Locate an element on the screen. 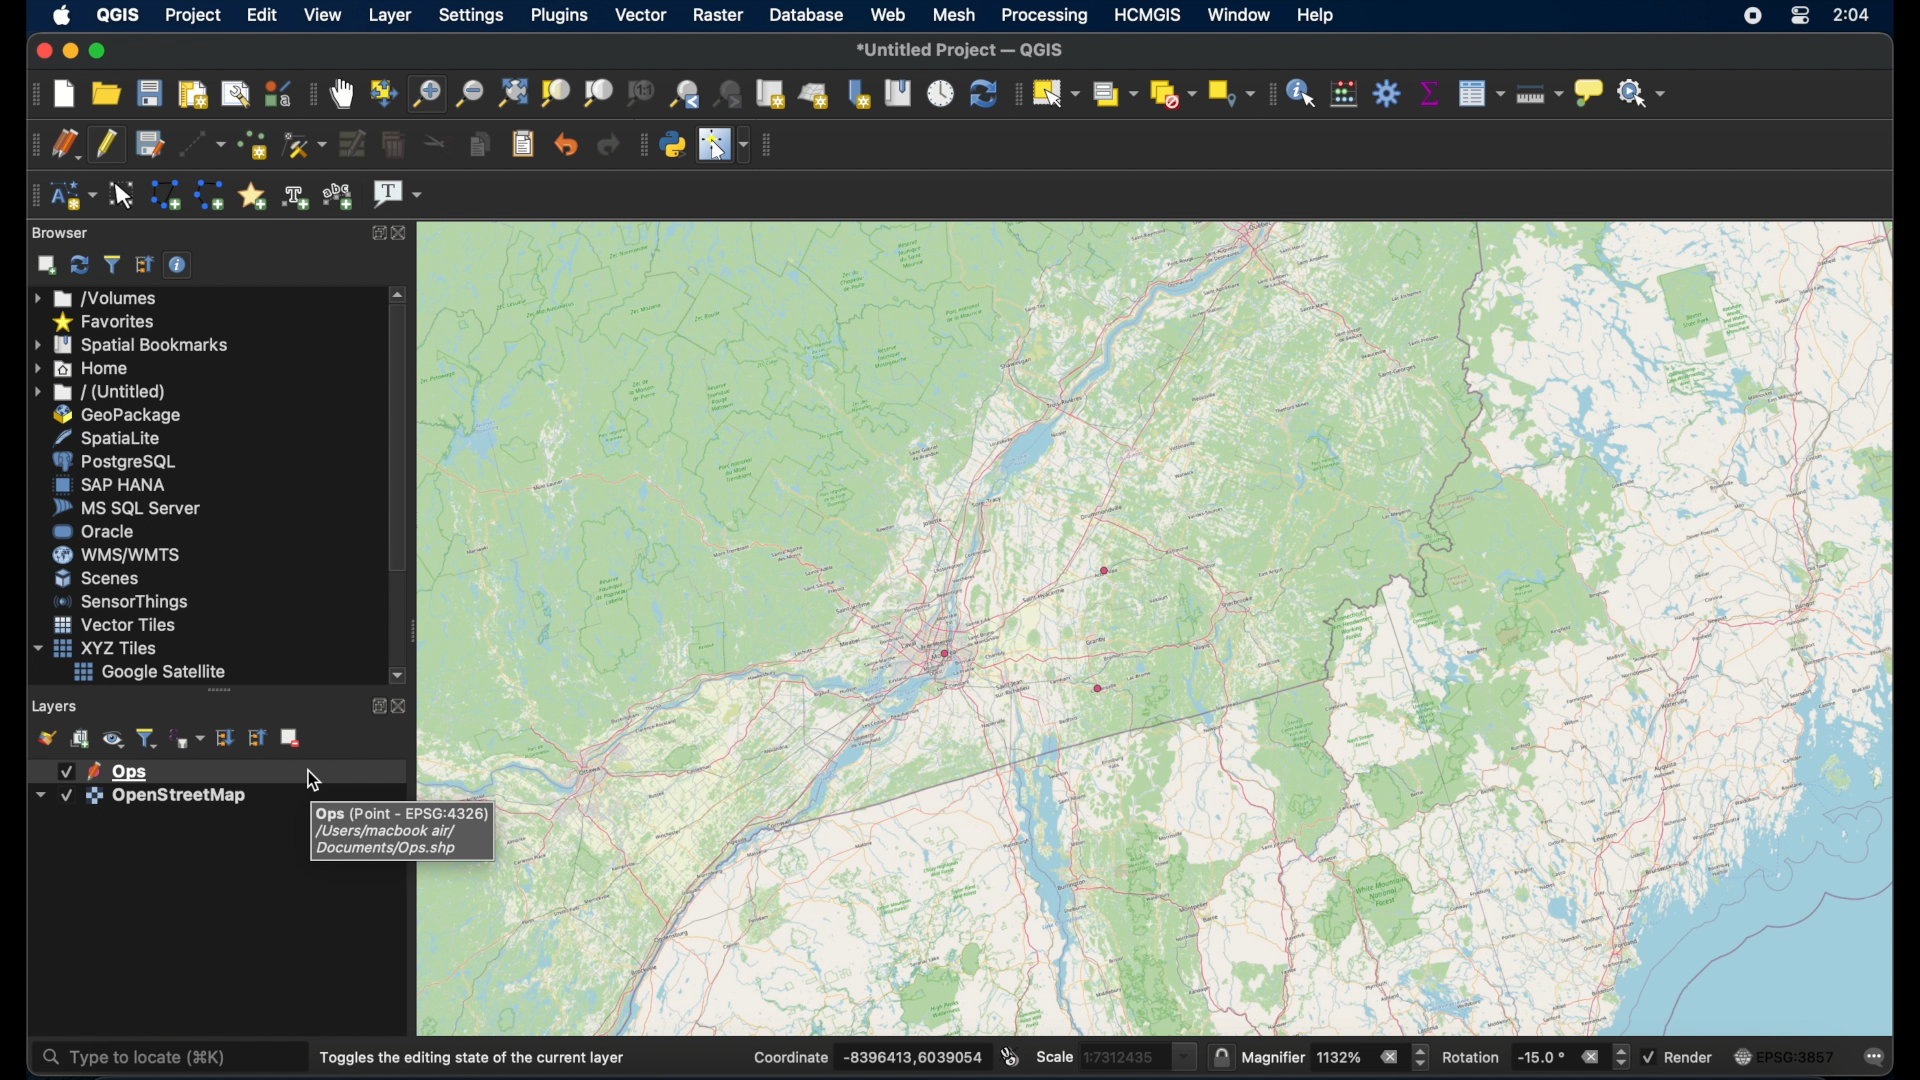 The height and width of the screenshot is (1080, 1920). show layout manager is located at coordinates (236, 94).